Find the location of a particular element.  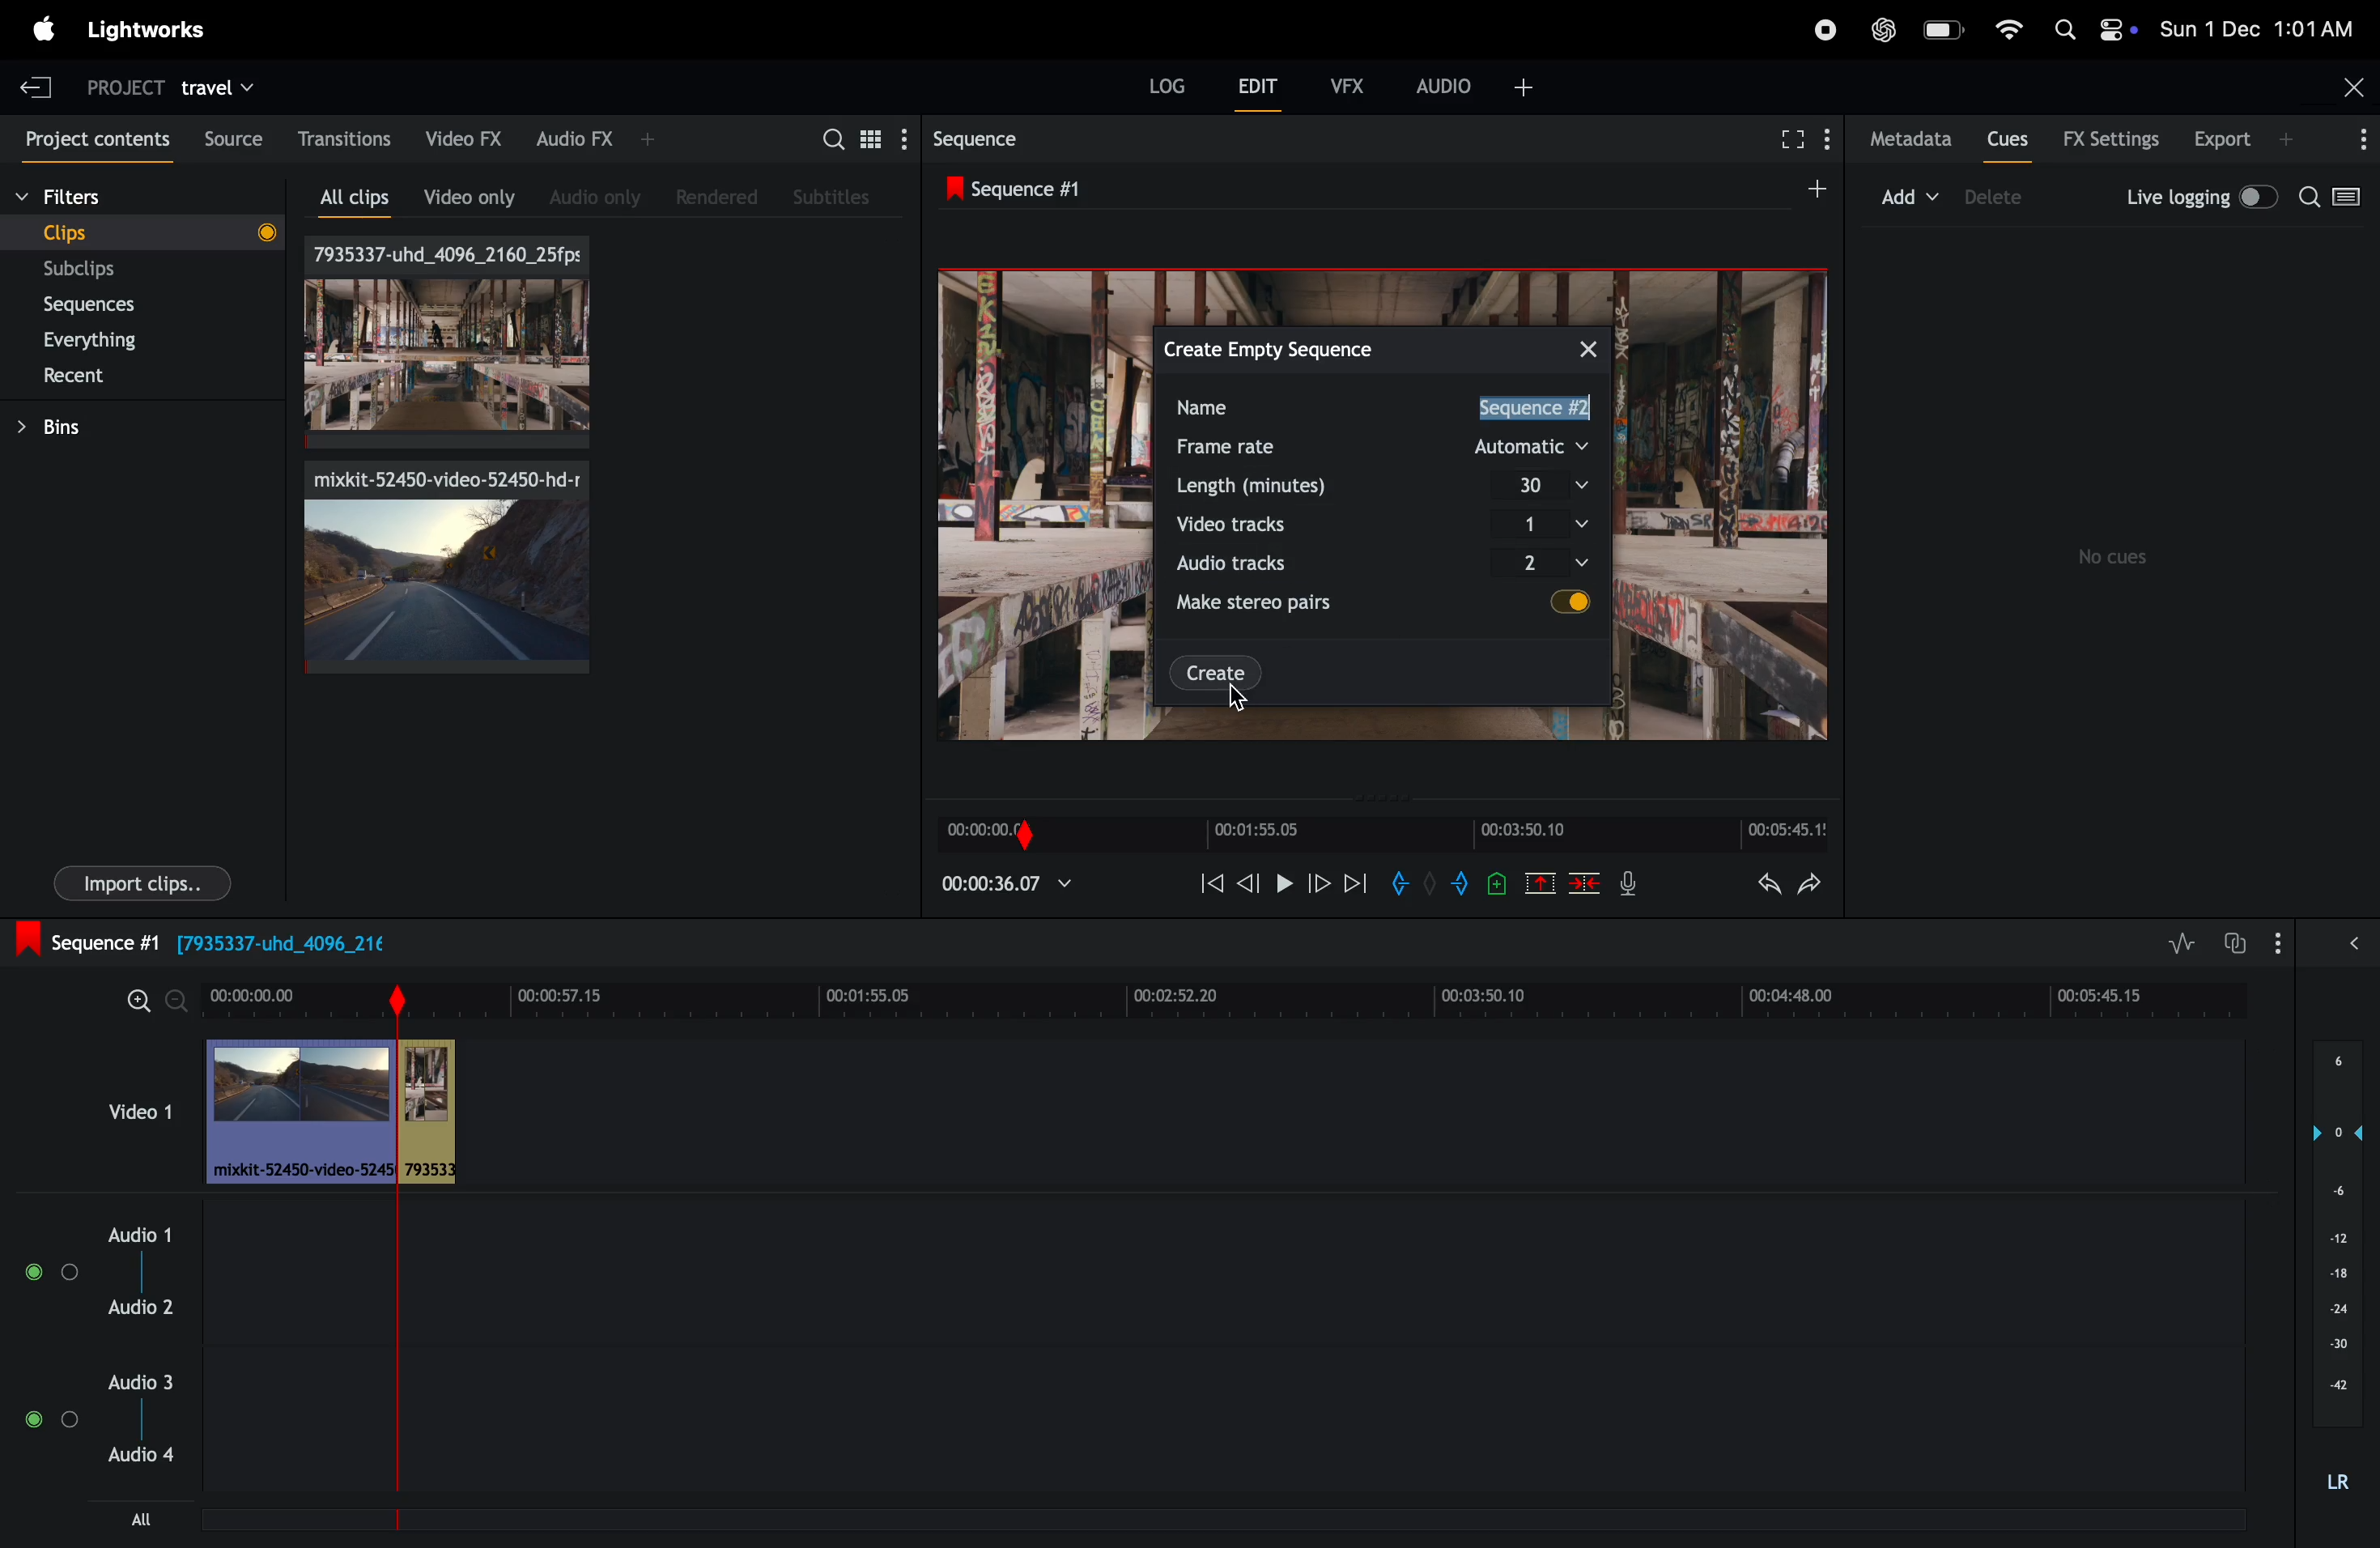

Audio 2 is located at coordinates (144, 1310).